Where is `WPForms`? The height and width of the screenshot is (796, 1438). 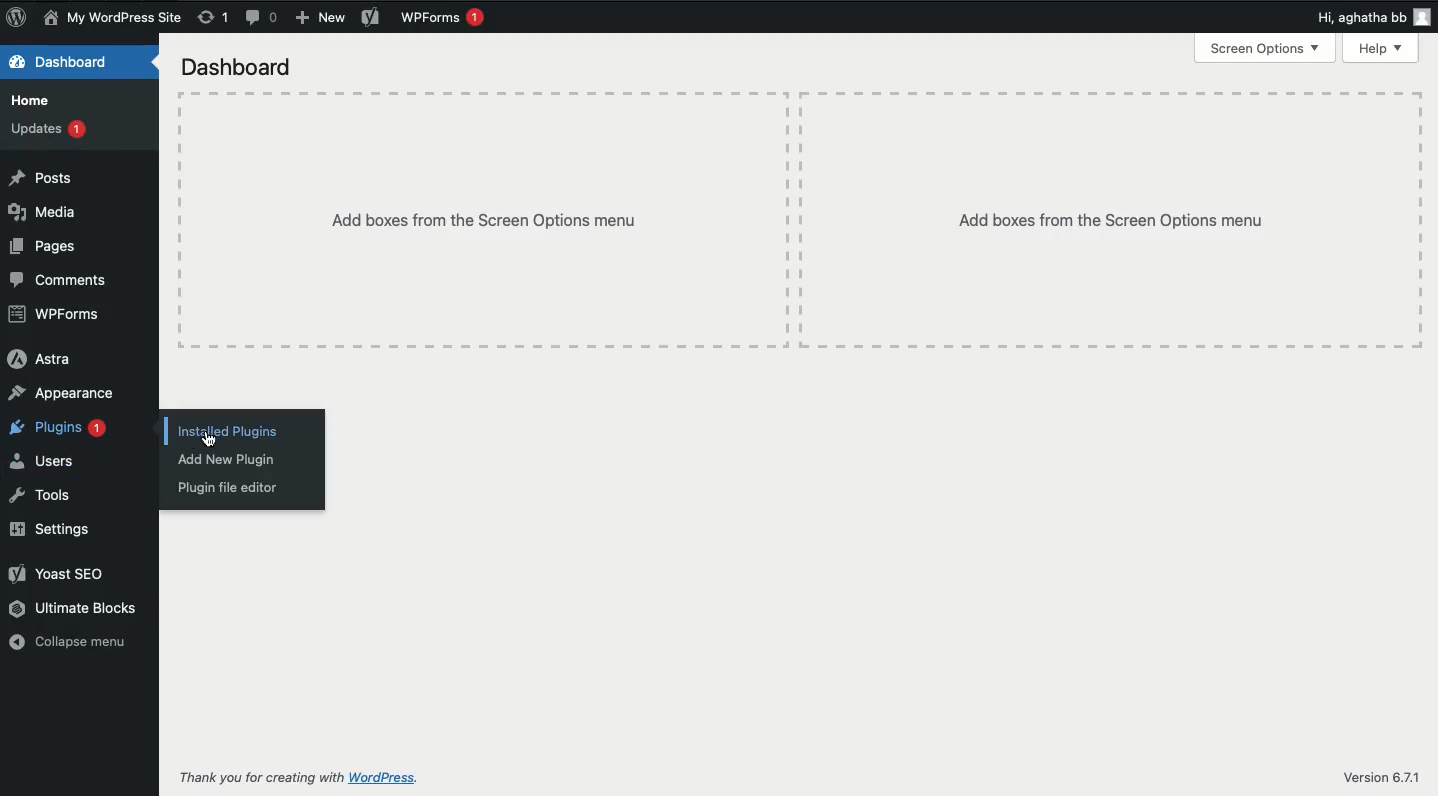
WPForms is located at coordinates (443, 18).